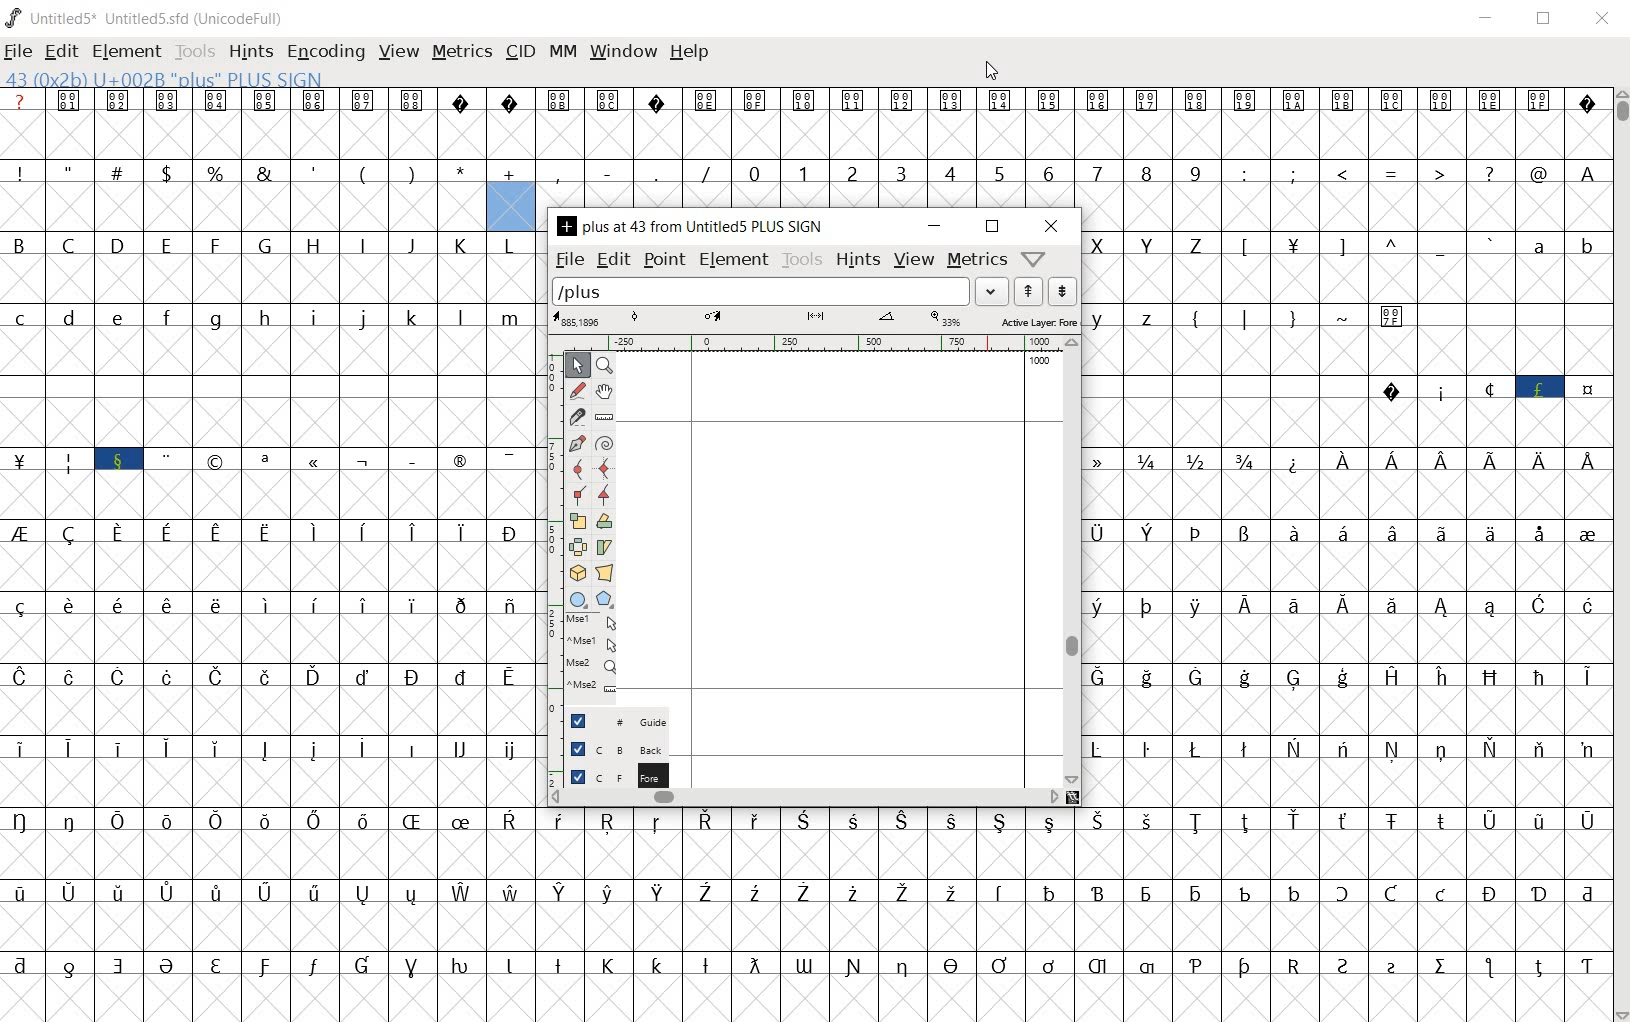 This screenshot has height=1022, width=1630. Describe the element at coordinates (622, 53) in the screenshot. I see `window` at that location.